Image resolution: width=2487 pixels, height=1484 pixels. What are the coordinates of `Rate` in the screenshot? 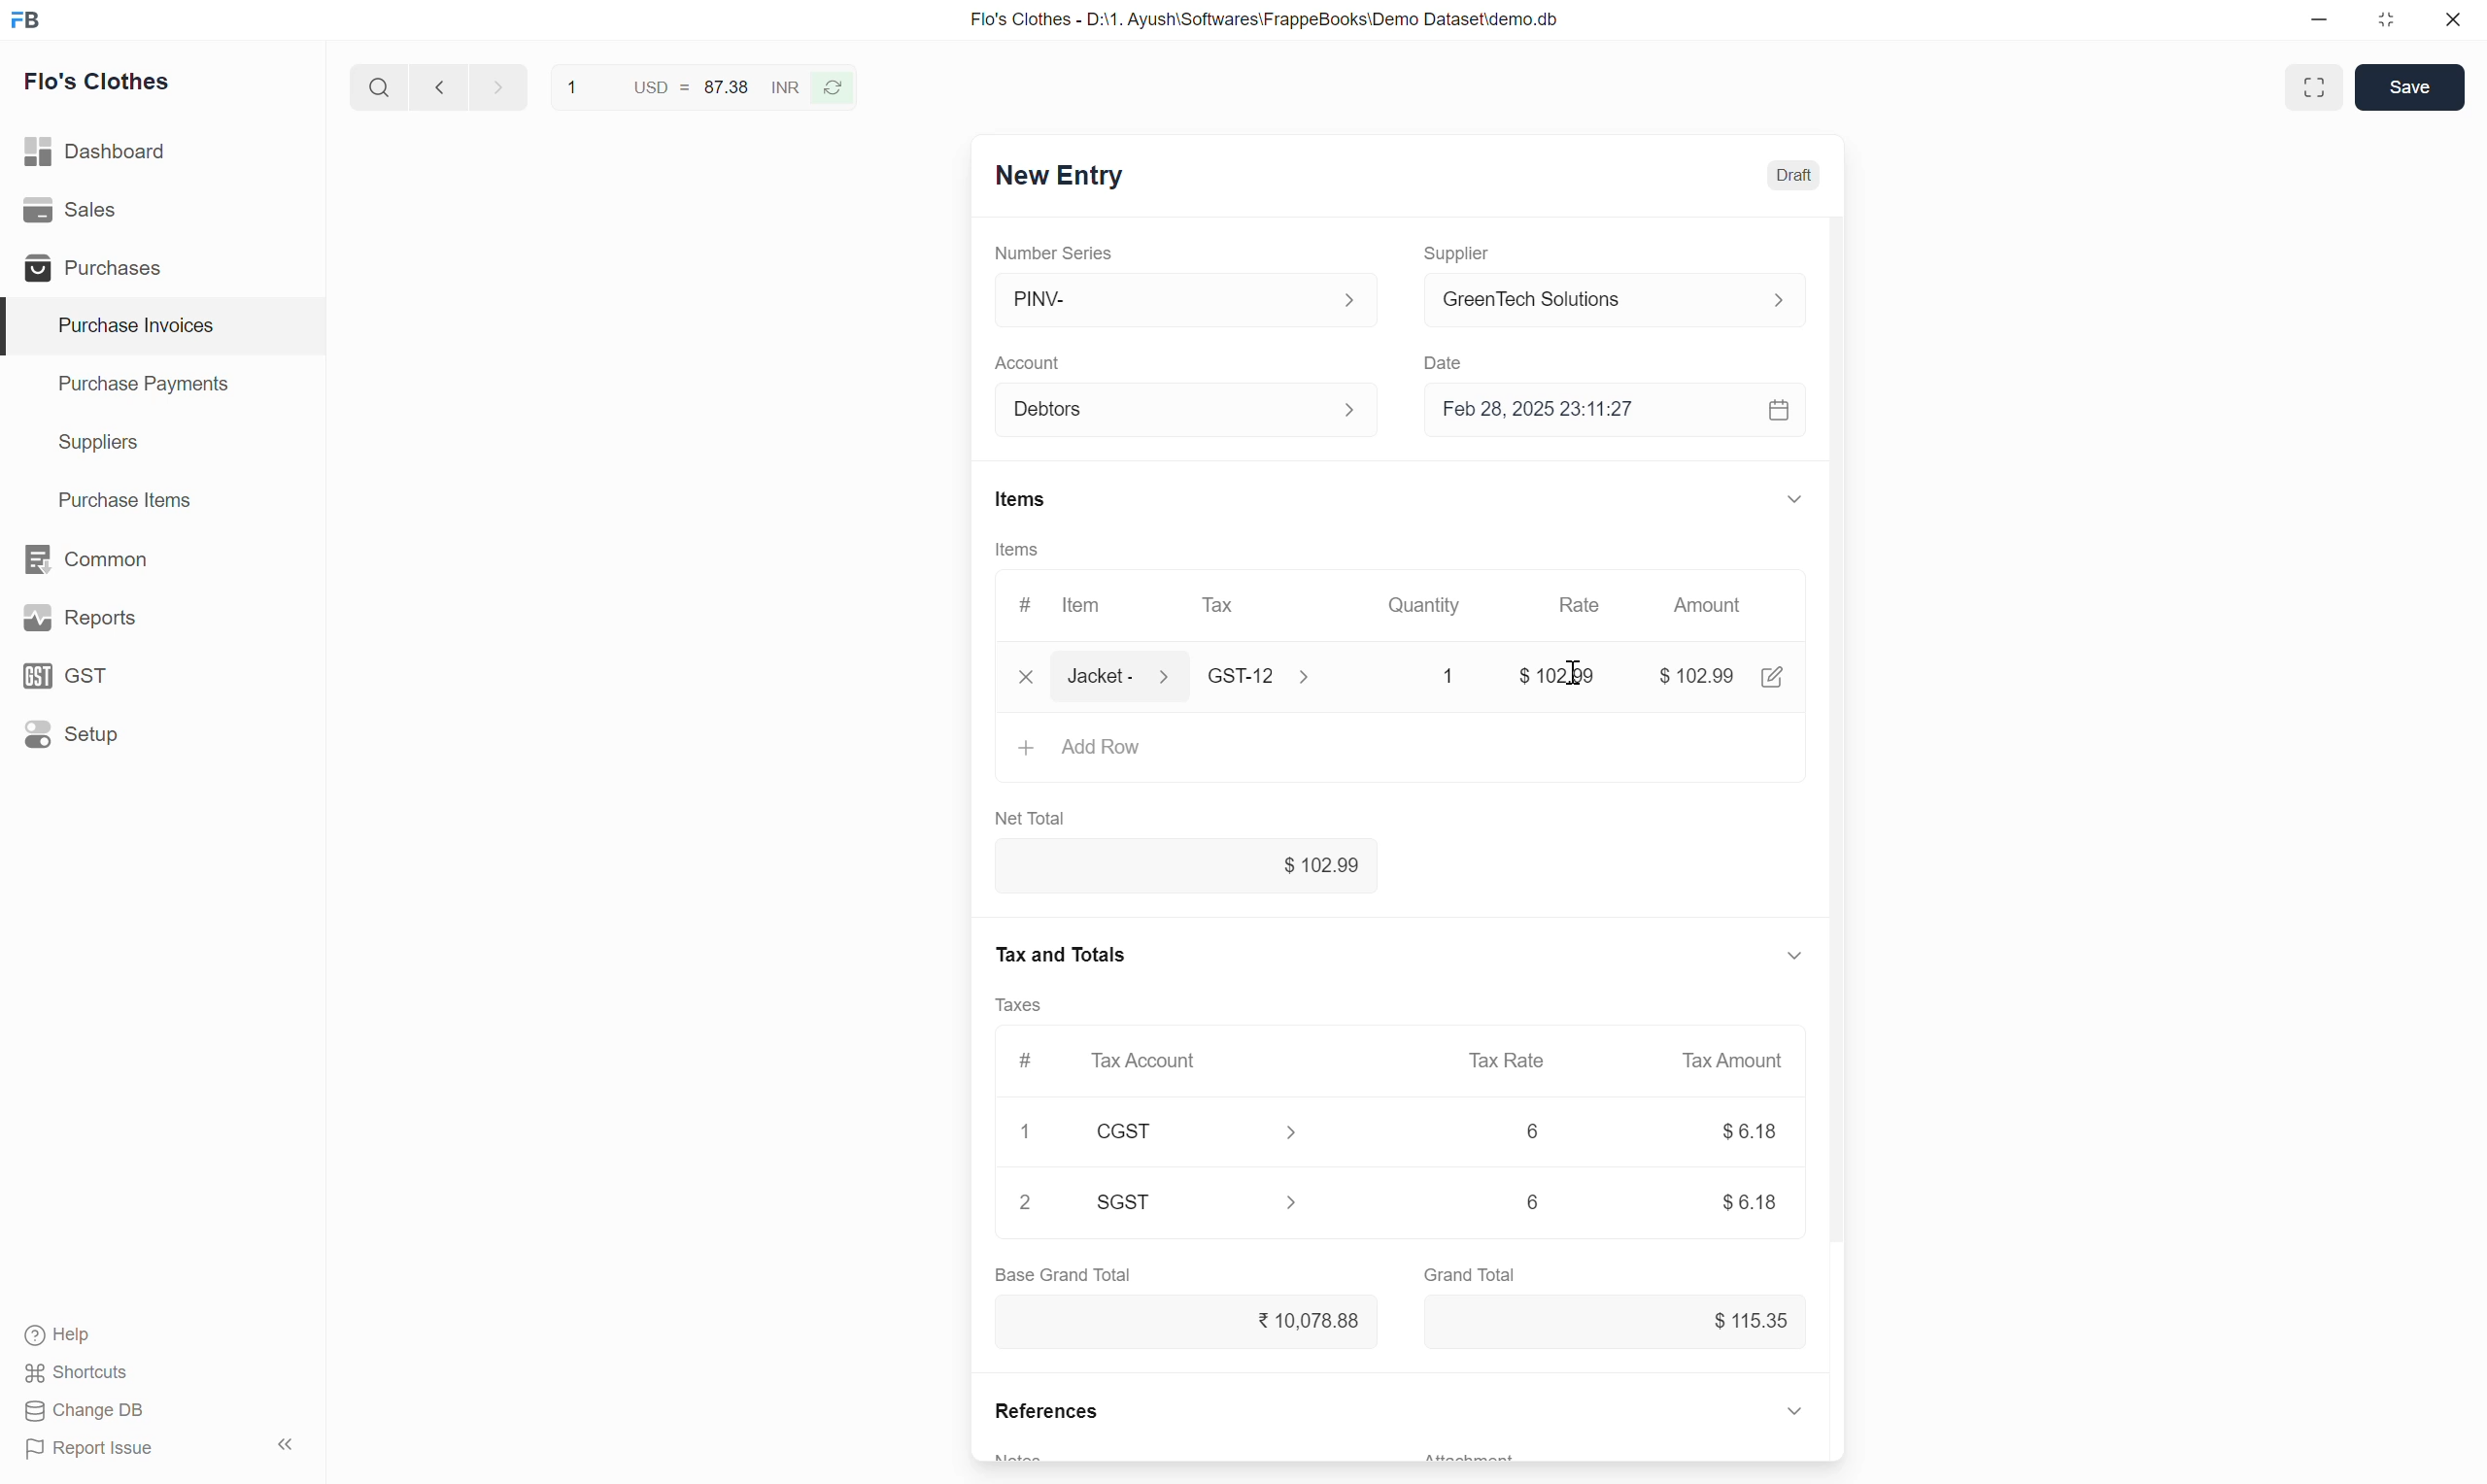 It's located at (1586, 605).